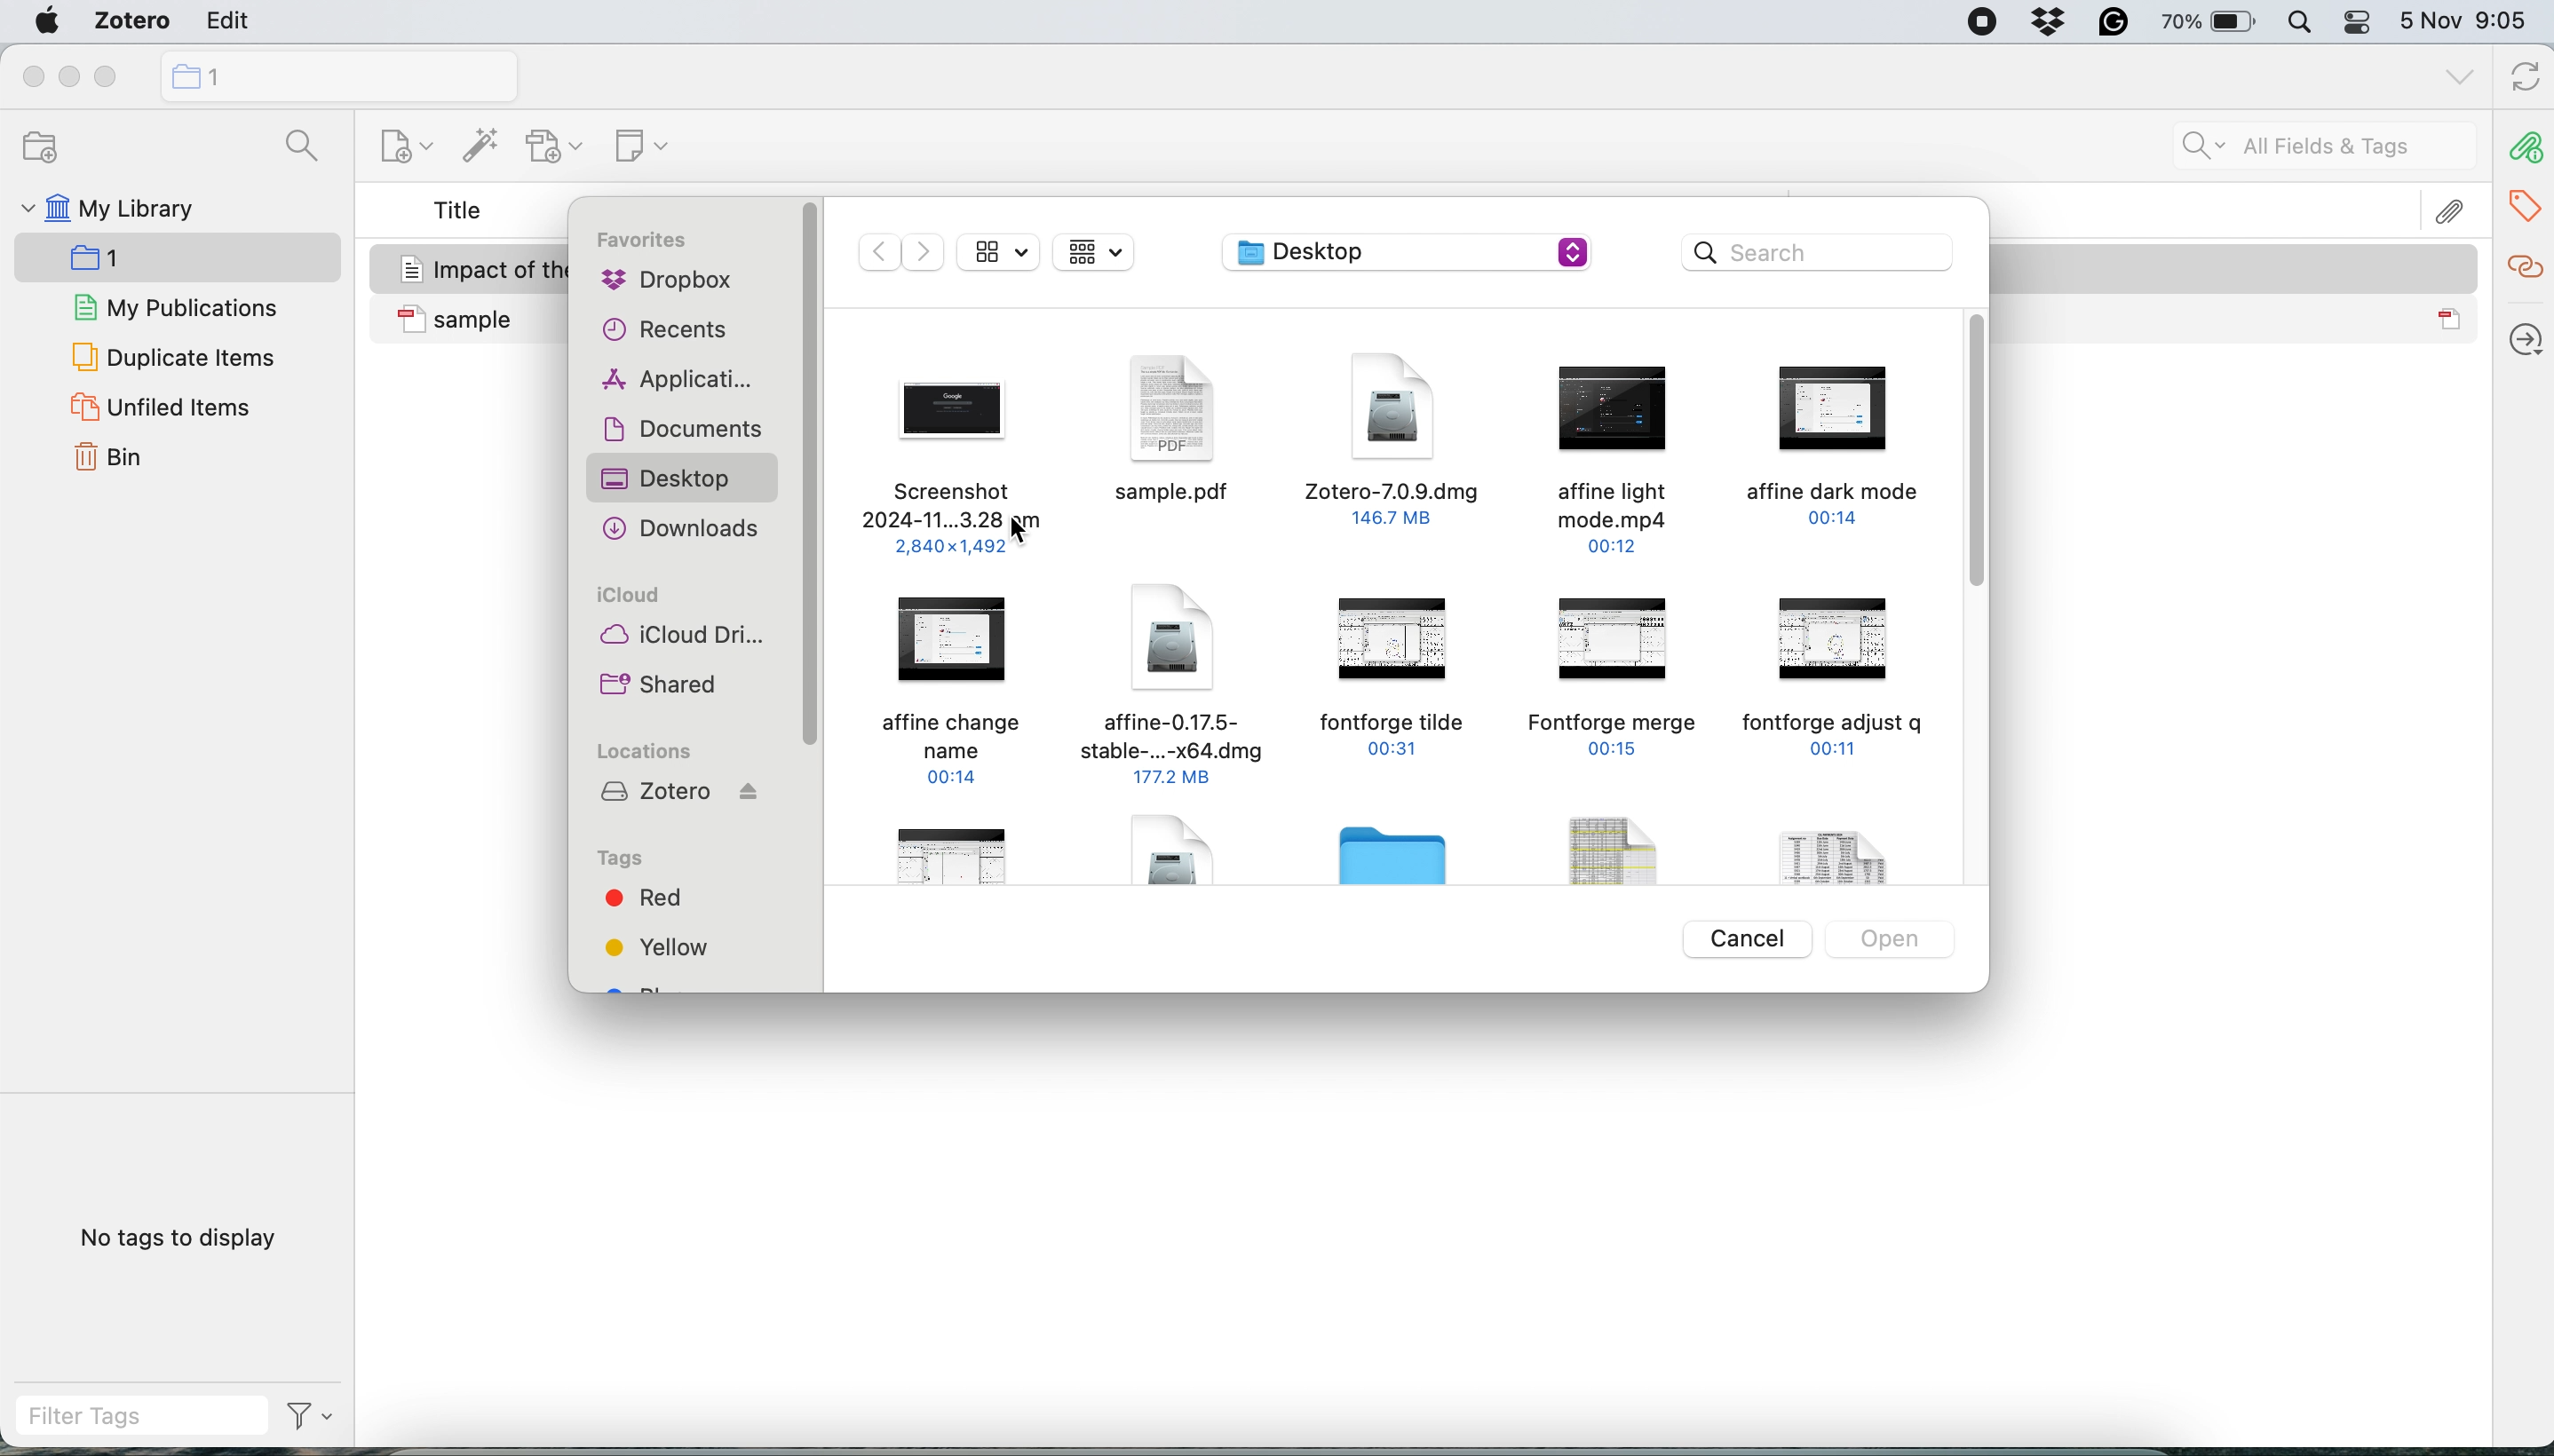 This screenshot has height=1456, width=2554. What do you see at coordinates (2299, 25) in the screenshot?
I see `spotlight search` at bounding box center [2299, 25].